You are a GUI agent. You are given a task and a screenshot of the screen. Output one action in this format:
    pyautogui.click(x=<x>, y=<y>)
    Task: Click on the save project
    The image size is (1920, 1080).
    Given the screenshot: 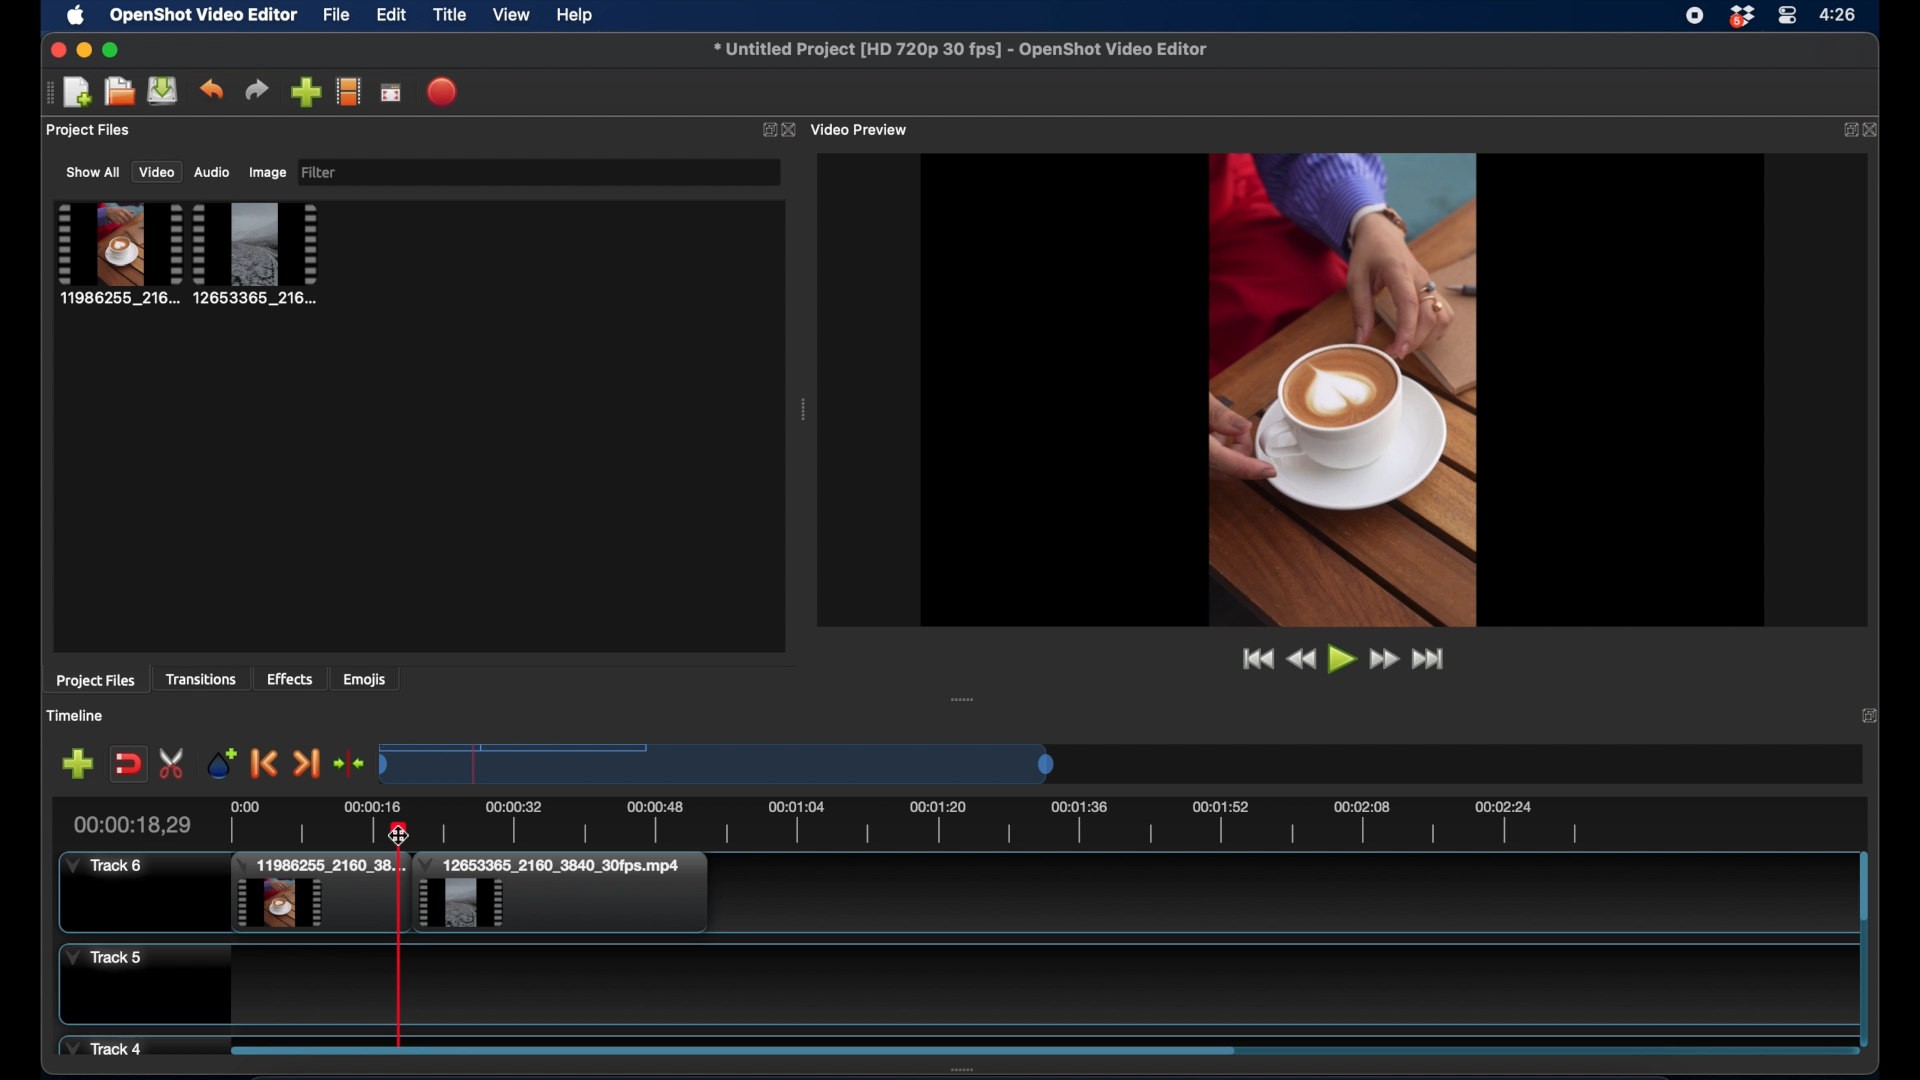 What is the action you would take?
    pyautogui.click(x=164, y=91)
    